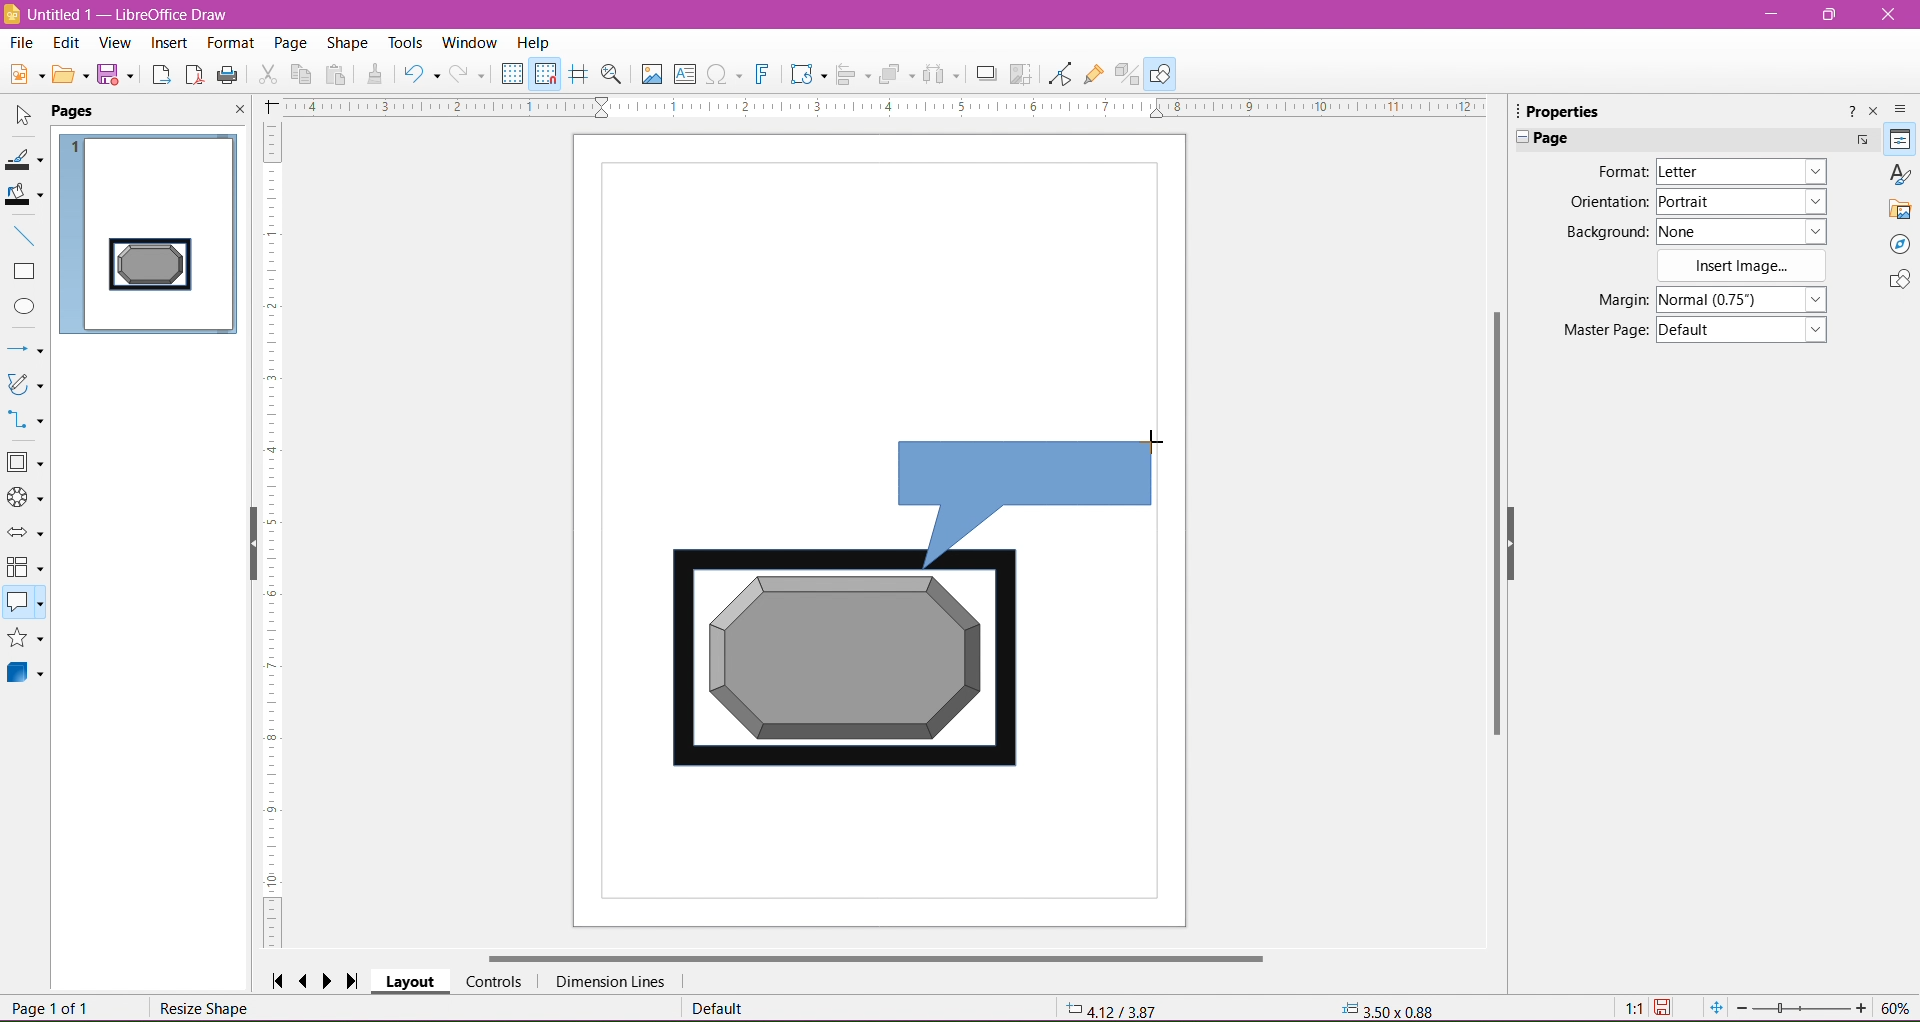  I want to click on Minimize, so click(1773, 13).